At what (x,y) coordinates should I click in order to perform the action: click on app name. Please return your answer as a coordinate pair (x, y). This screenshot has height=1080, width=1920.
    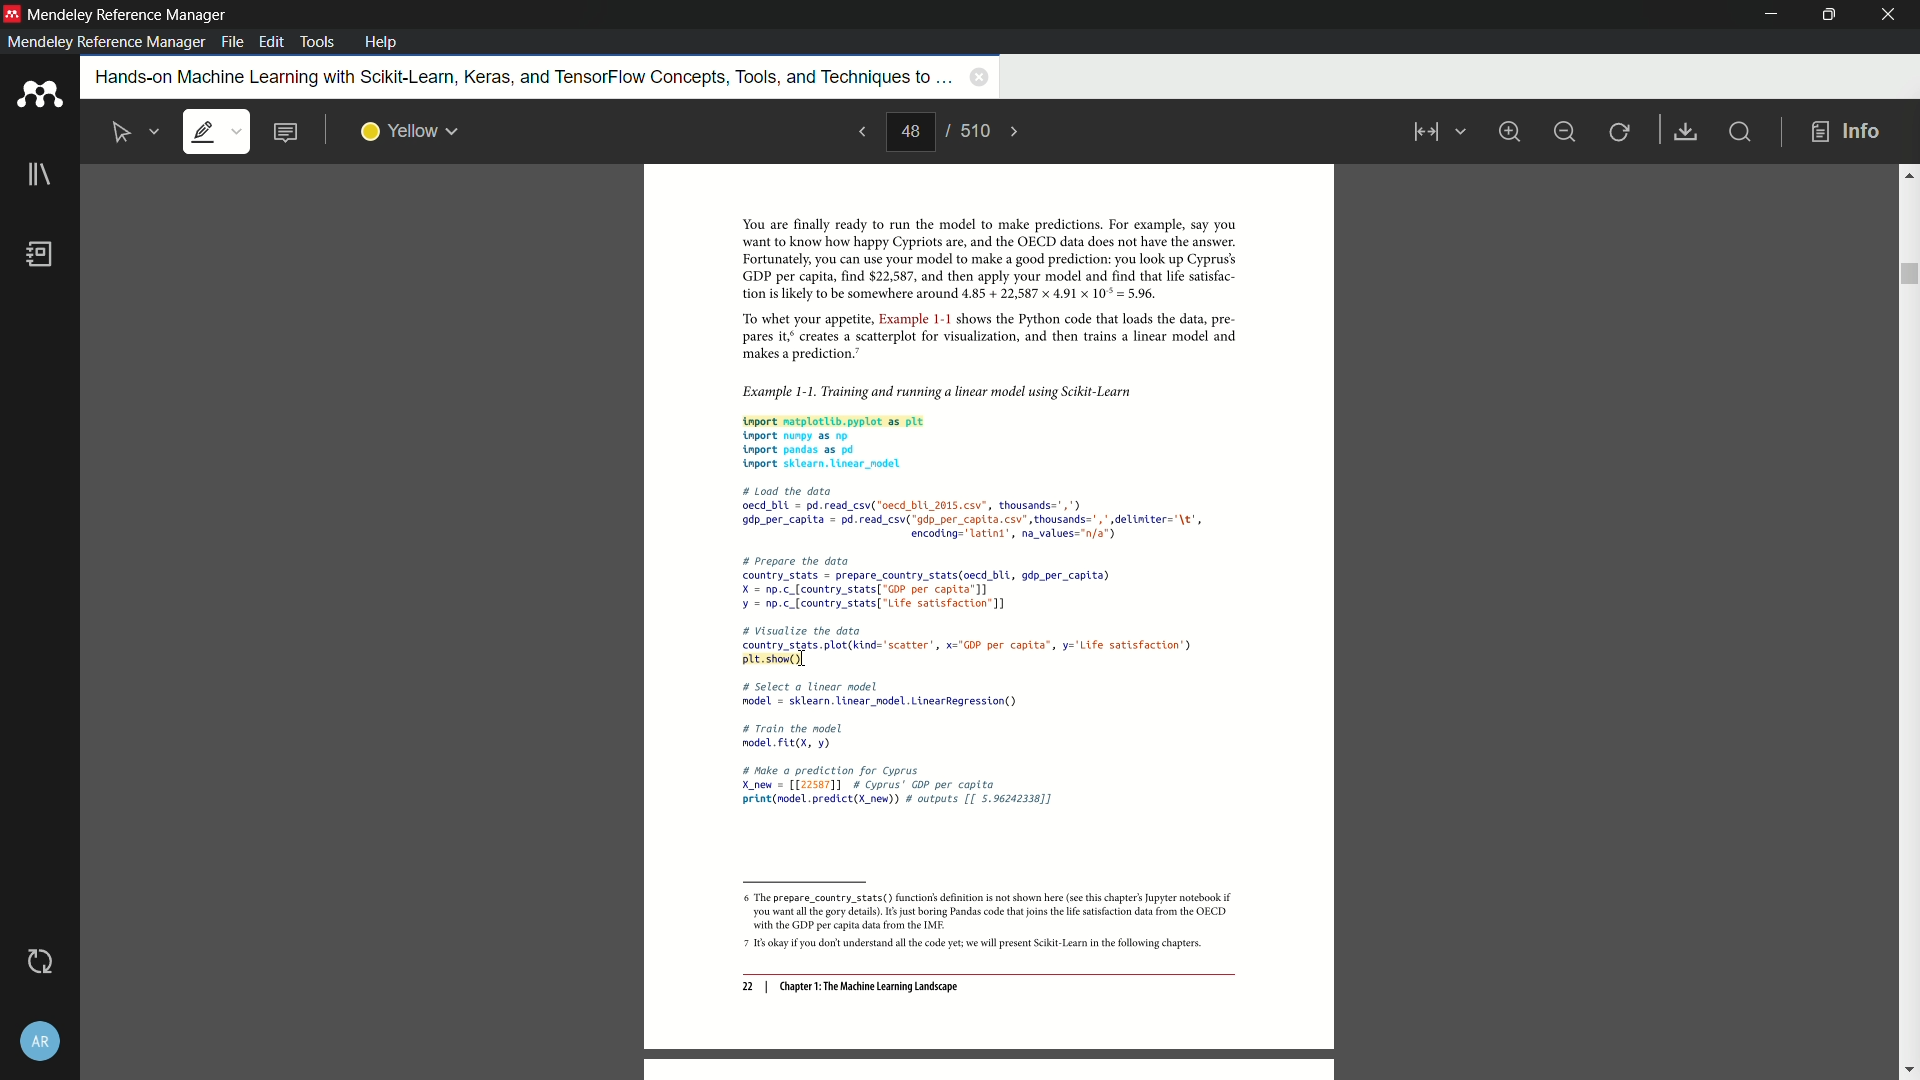
    Looking at the image, I should click on (130, 15).